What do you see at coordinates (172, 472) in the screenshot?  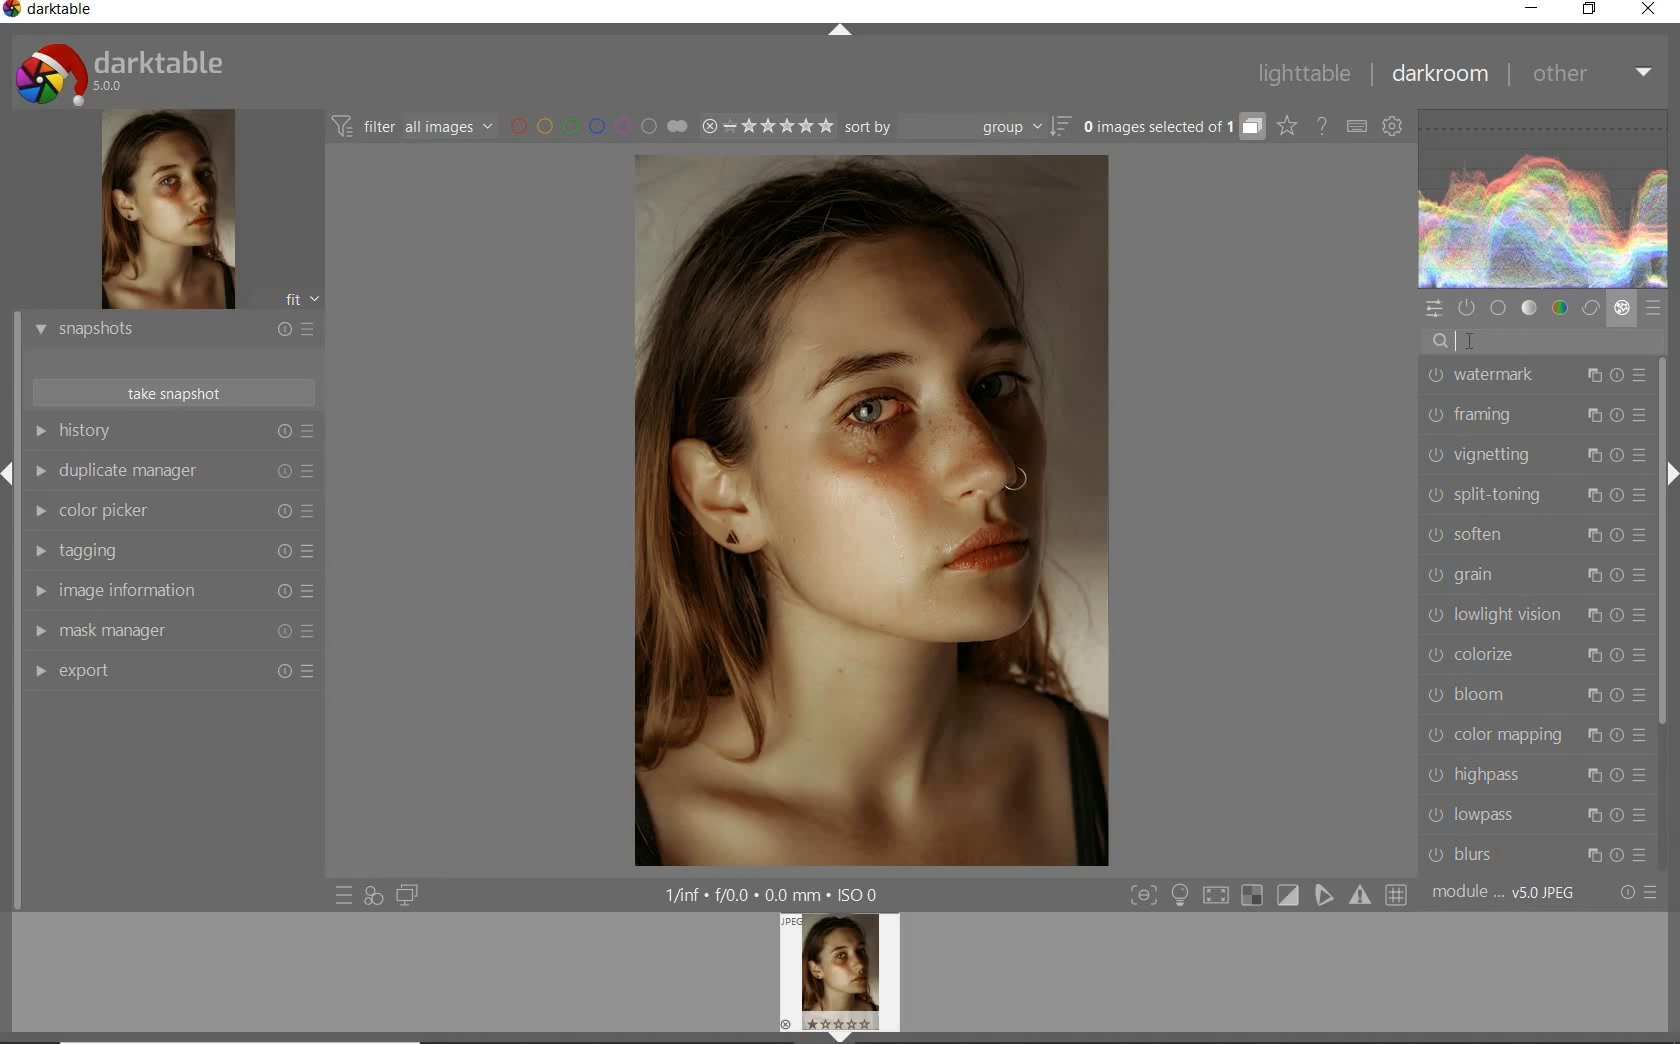 I see `duplicate manager` at bounding box center [172, 472].